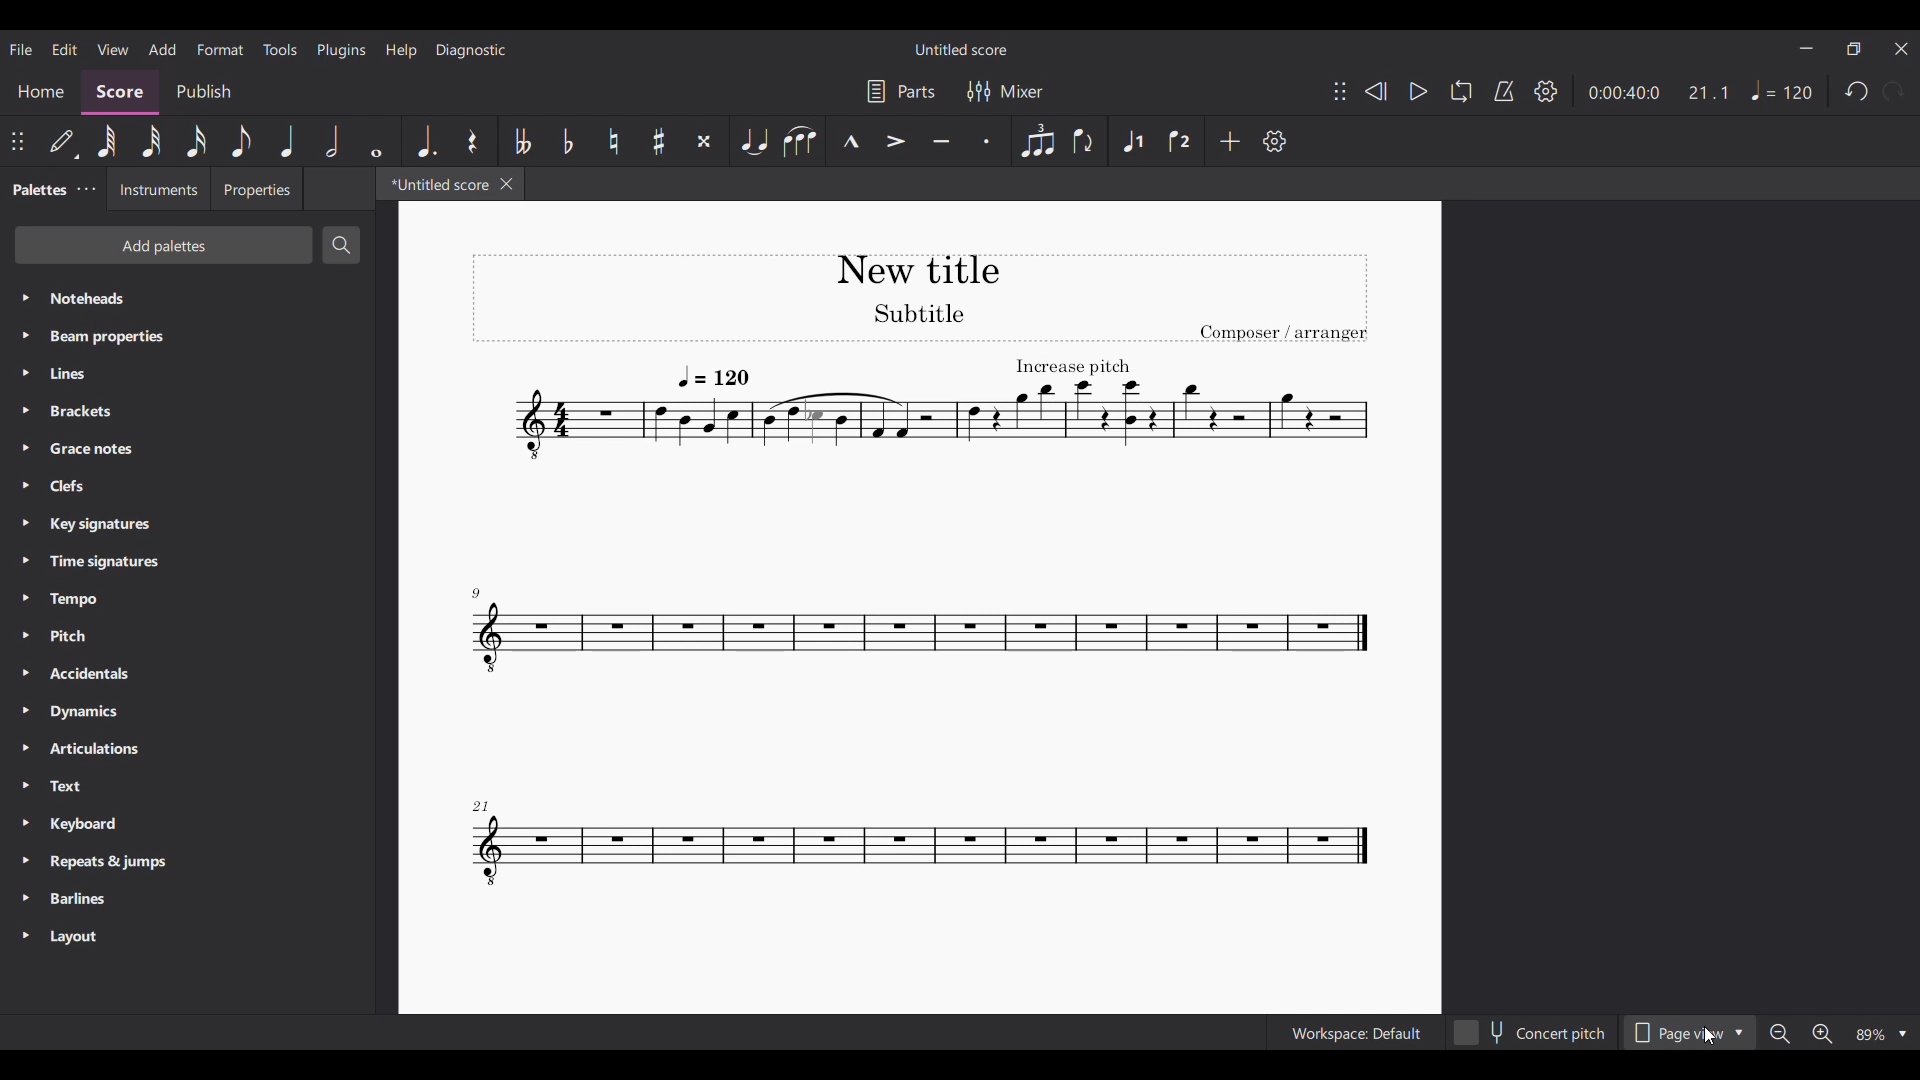 The height and width of the screenshot is (1080, 1920). Describe the element at coordinates (188, 899) in the screenshot. I see `Barlines` at that location.